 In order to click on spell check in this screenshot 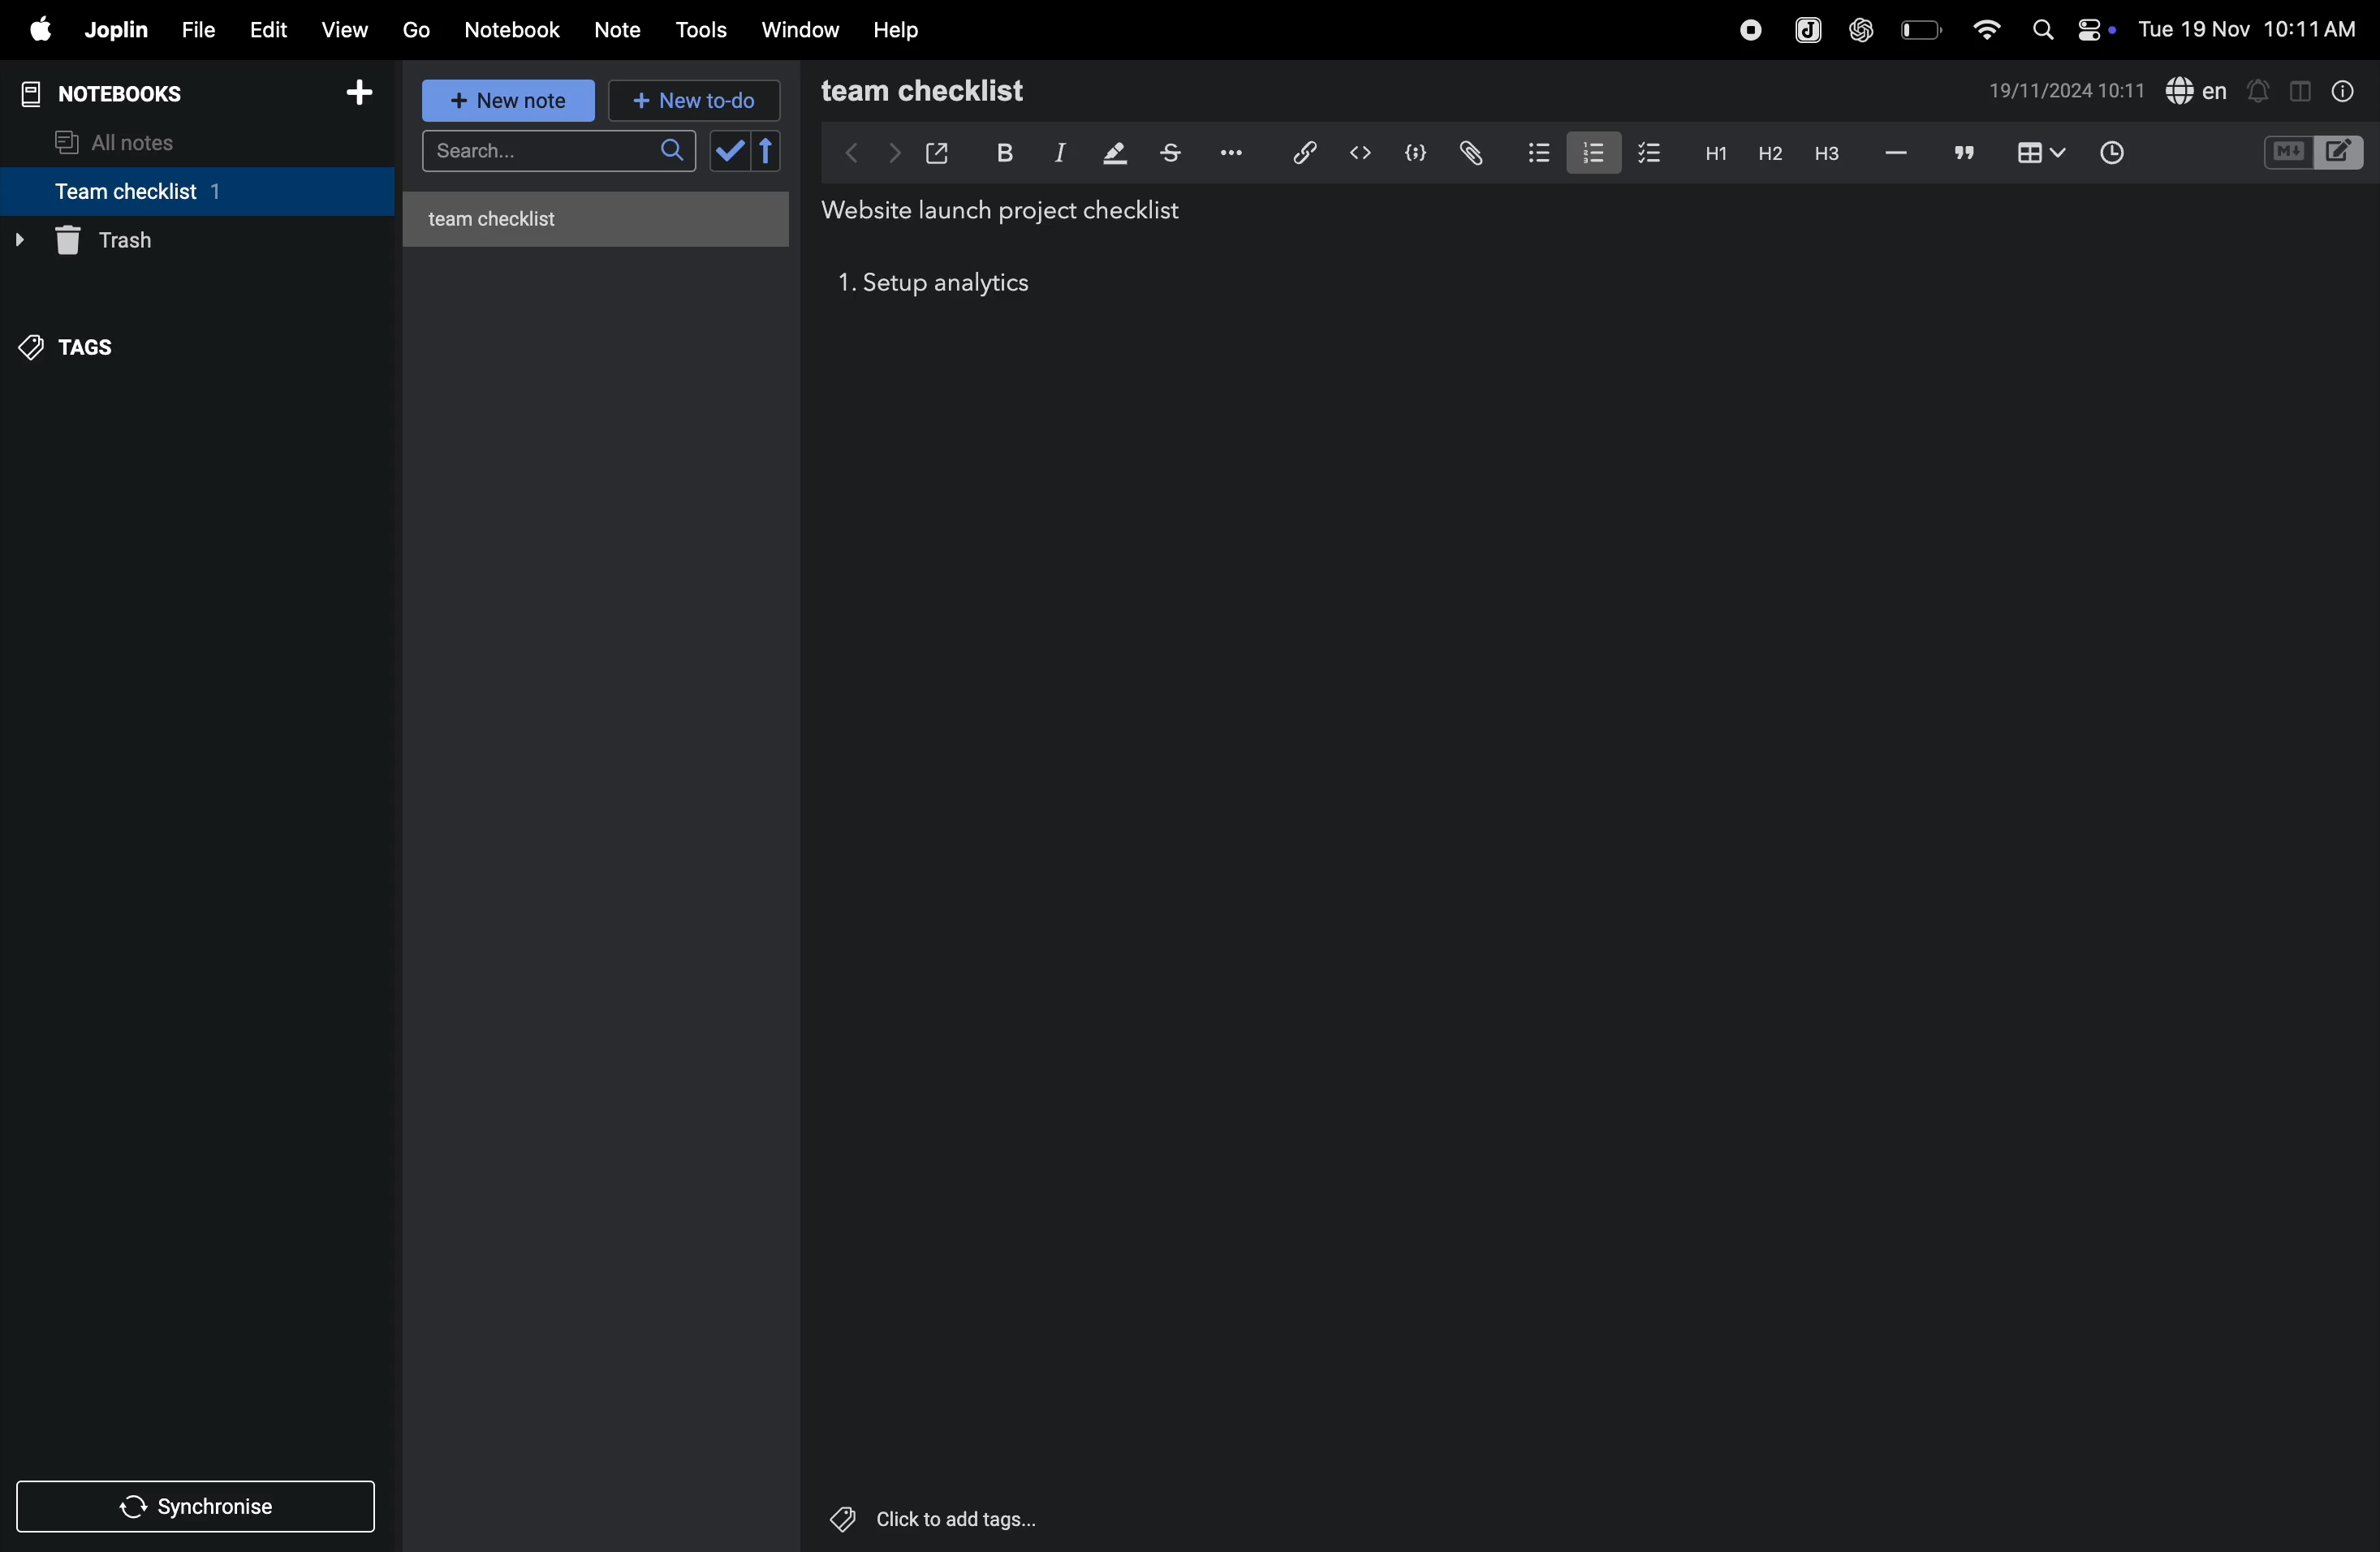, I will do `click(2199, 90)`.